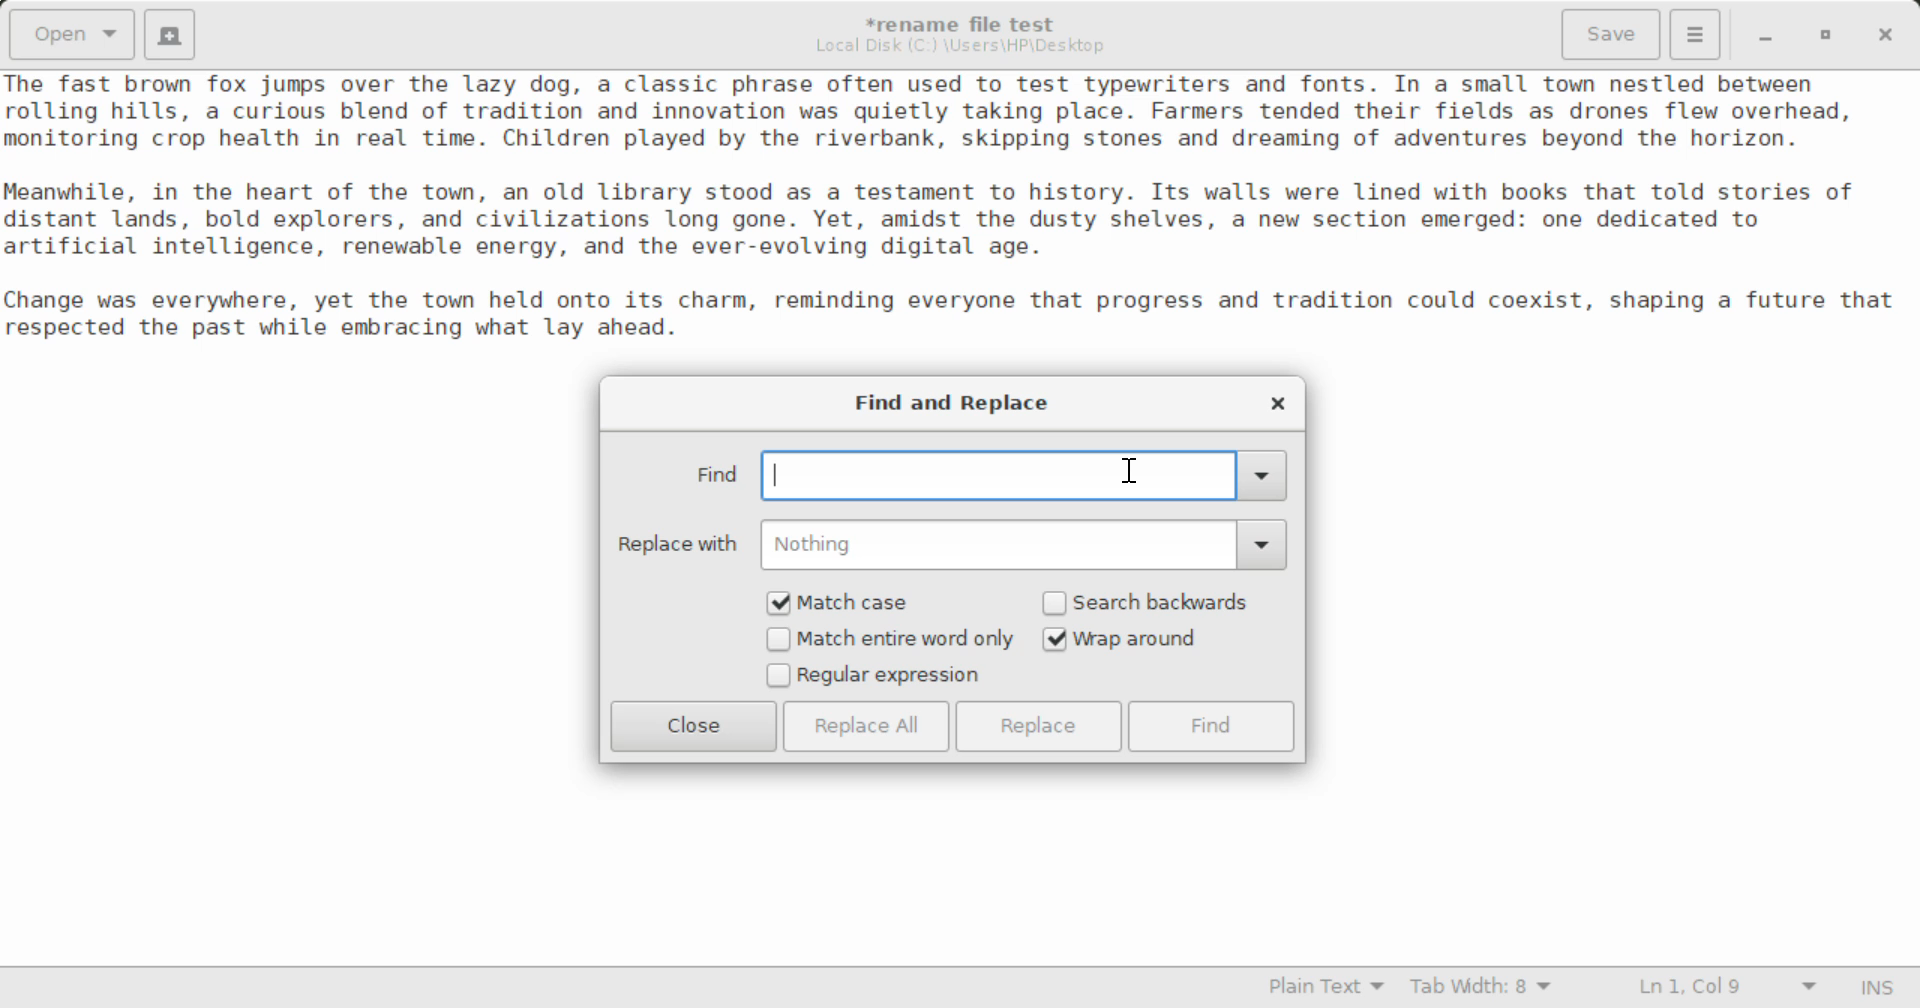 This screenshot has height=1008, width=1920. Describe the element at coordinates (1882, 985) in the screenshot. I see `Input Mode` at that location.